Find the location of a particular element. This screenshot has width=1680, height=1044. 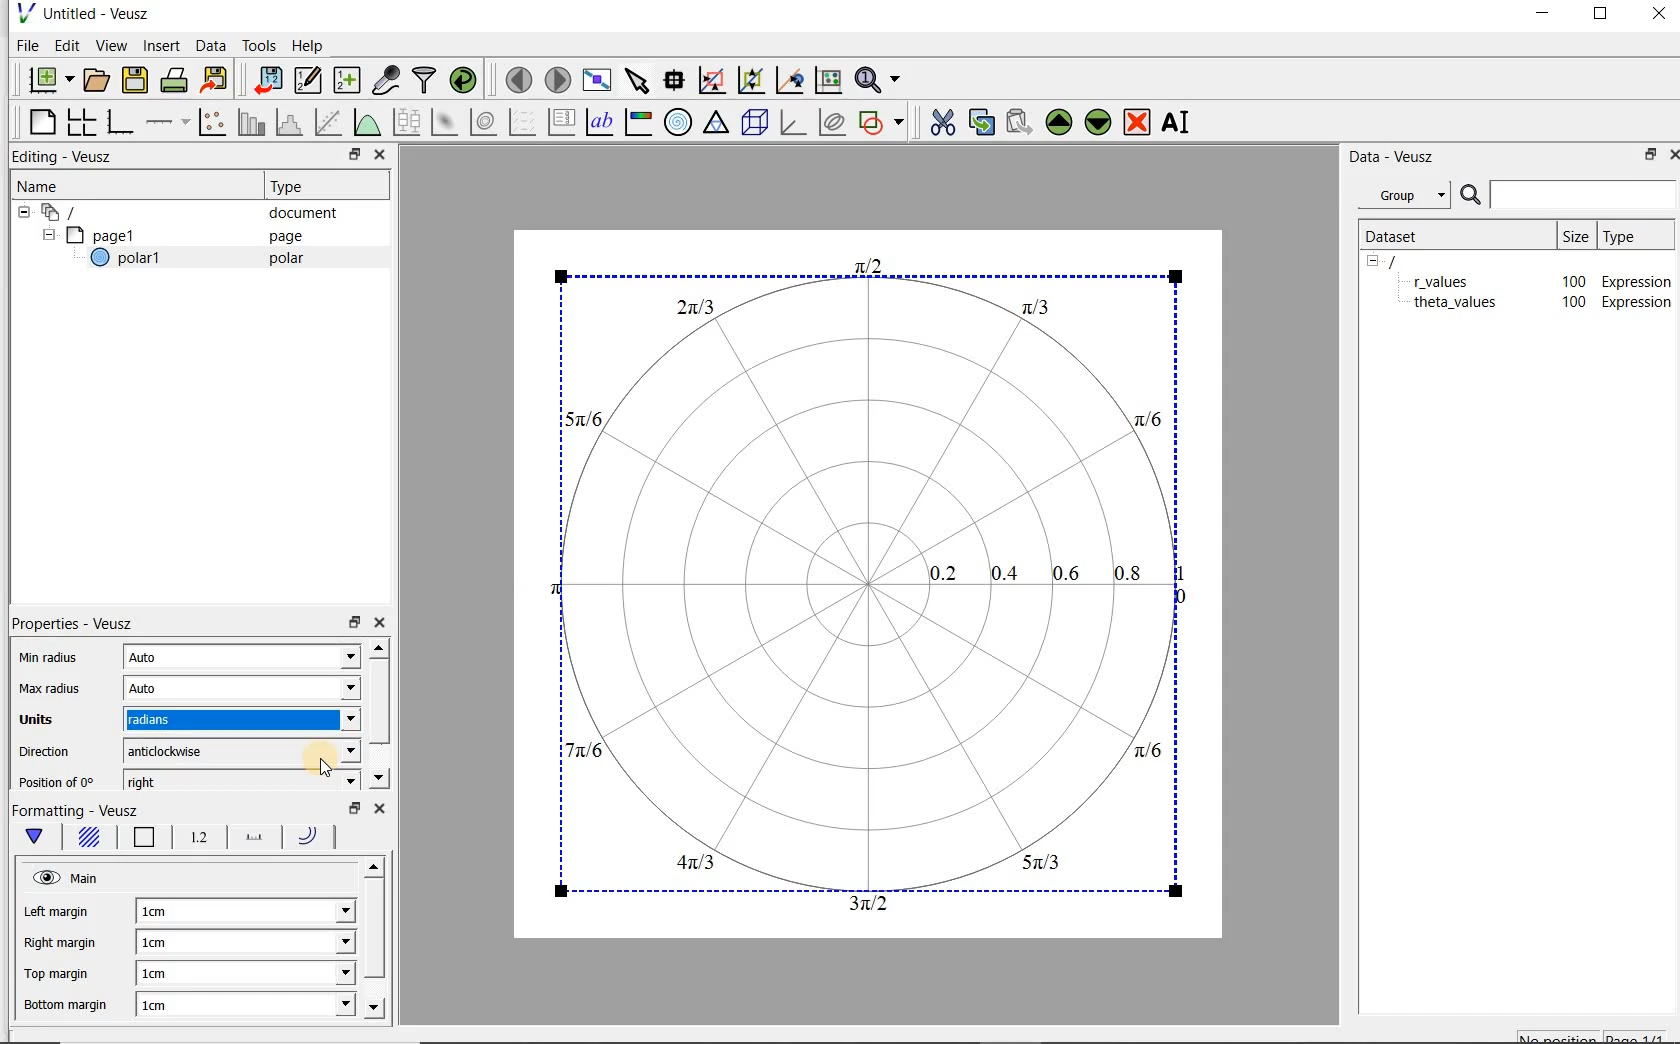

right is located at coordinates (174, 781).